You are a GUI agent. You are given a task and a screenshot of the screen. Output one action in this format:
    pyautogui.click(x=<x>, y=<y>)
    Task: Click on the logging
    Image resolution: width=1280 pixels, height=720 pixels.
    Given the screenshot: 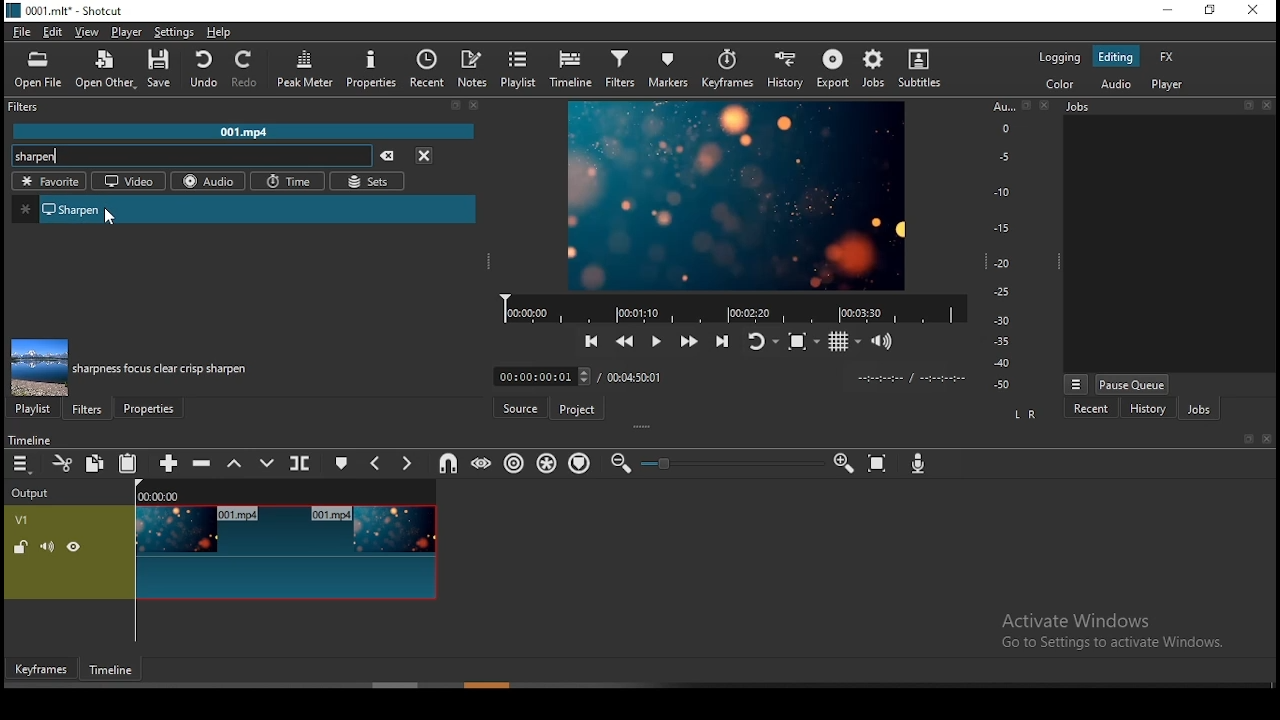 What is the action you would take?
    pyautogui.click(x=1056, y=58)
    